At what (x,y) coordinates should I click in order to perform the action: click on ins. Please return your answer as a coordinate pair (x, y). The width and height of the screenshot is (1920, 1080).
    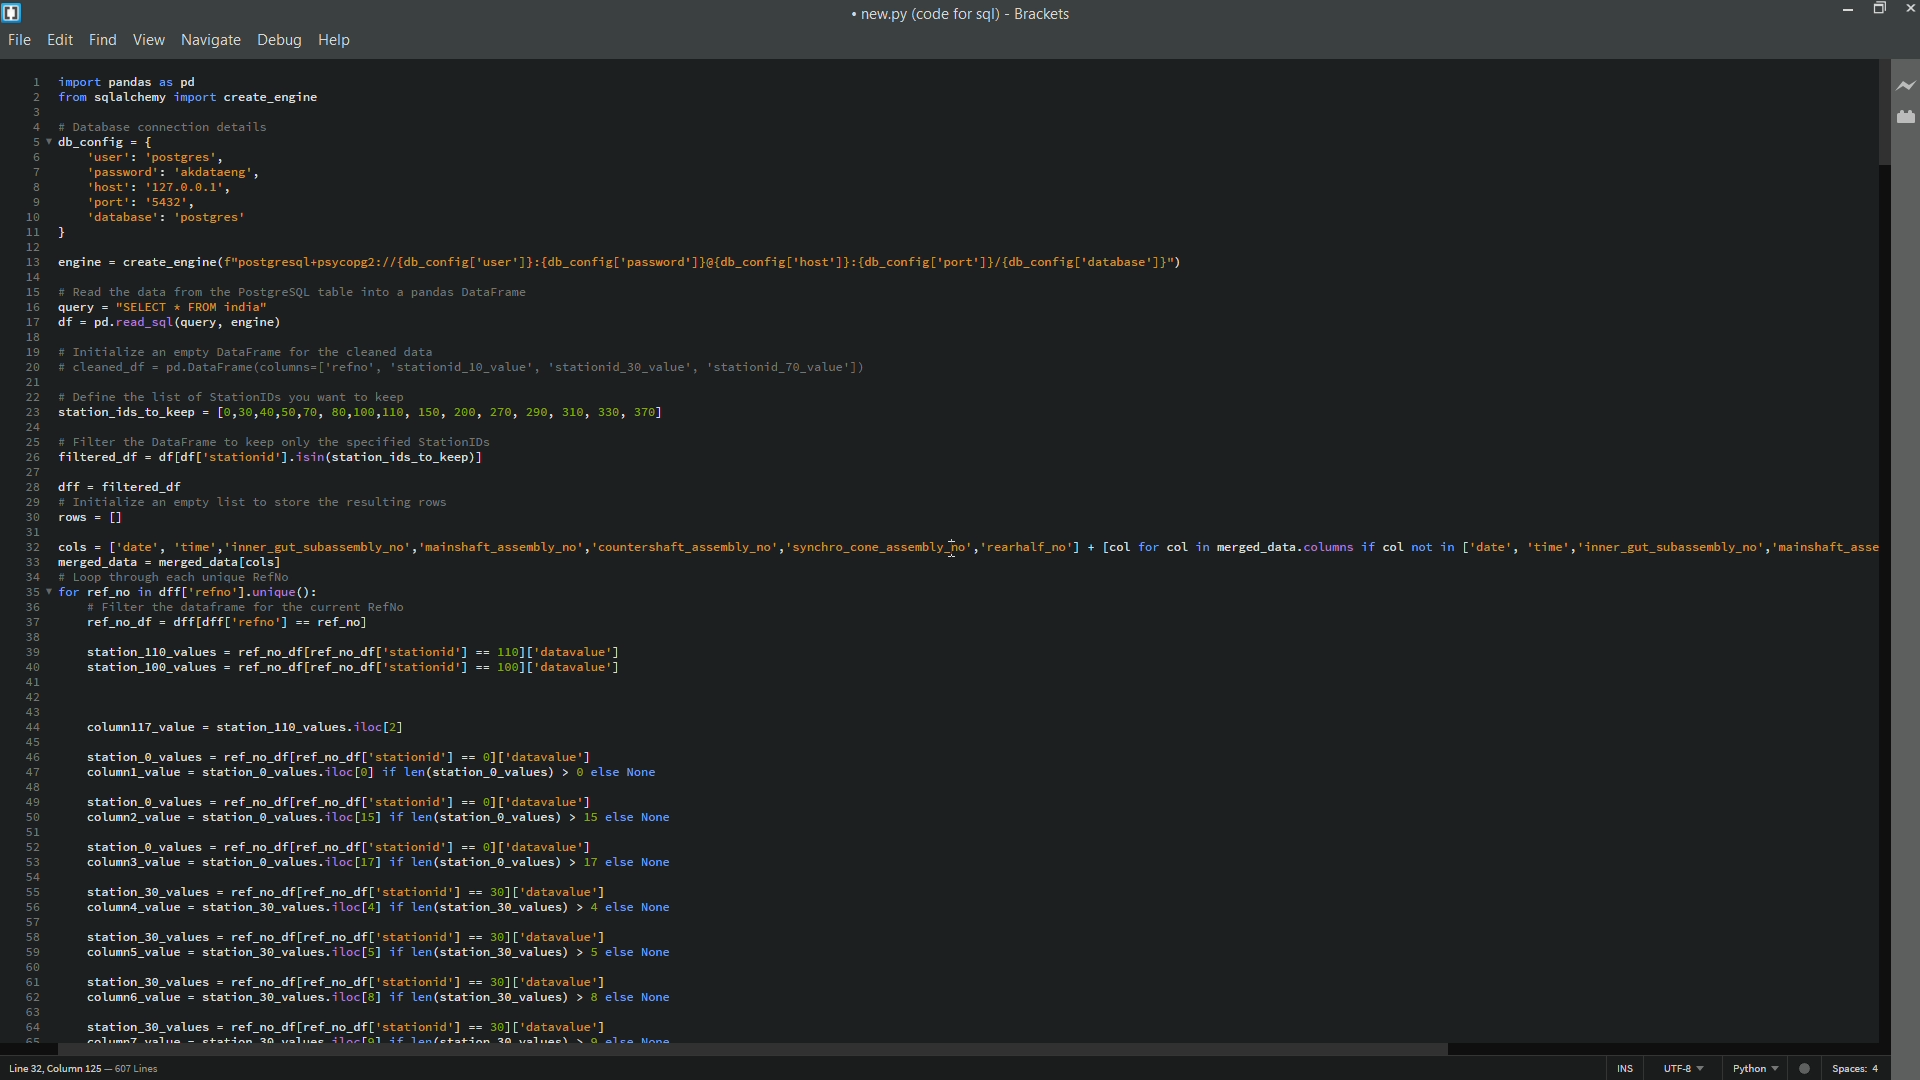
    Looking at the image, I should click on (1625, 1070).